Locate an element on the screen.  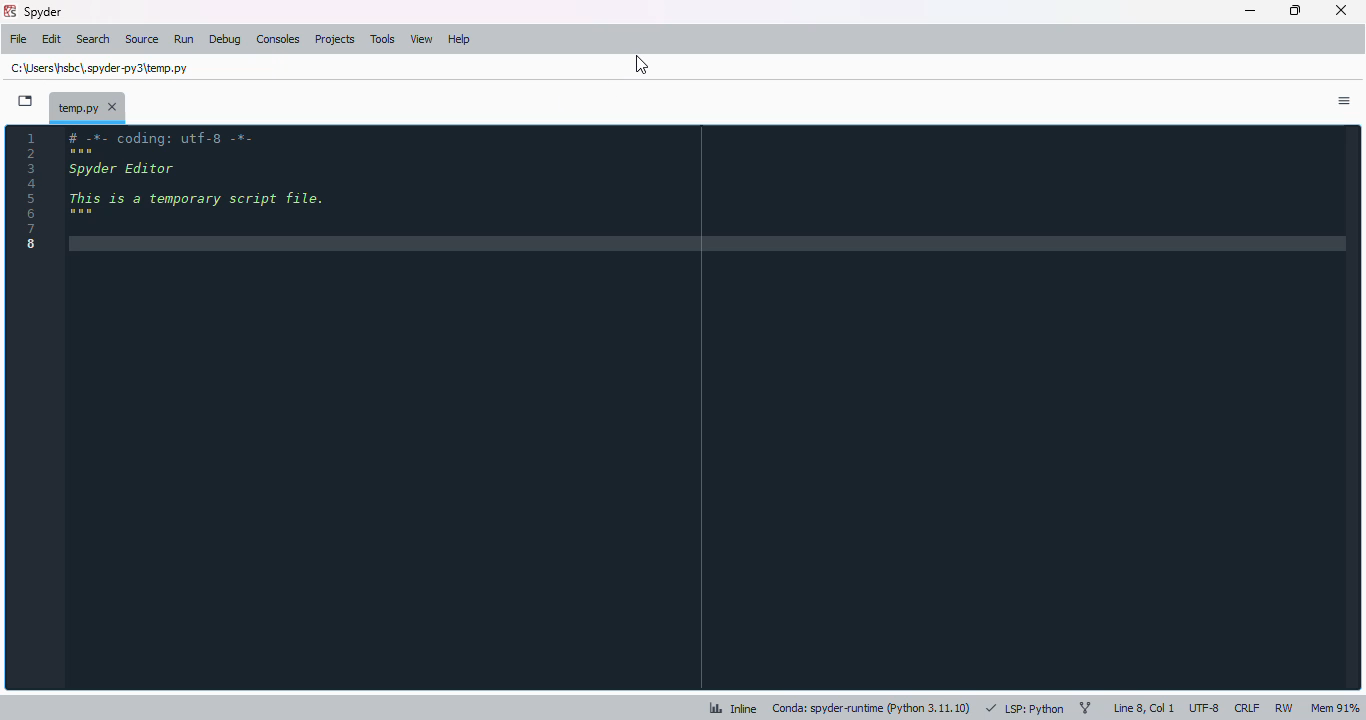
minimize is located at coordinates (1250, 11).